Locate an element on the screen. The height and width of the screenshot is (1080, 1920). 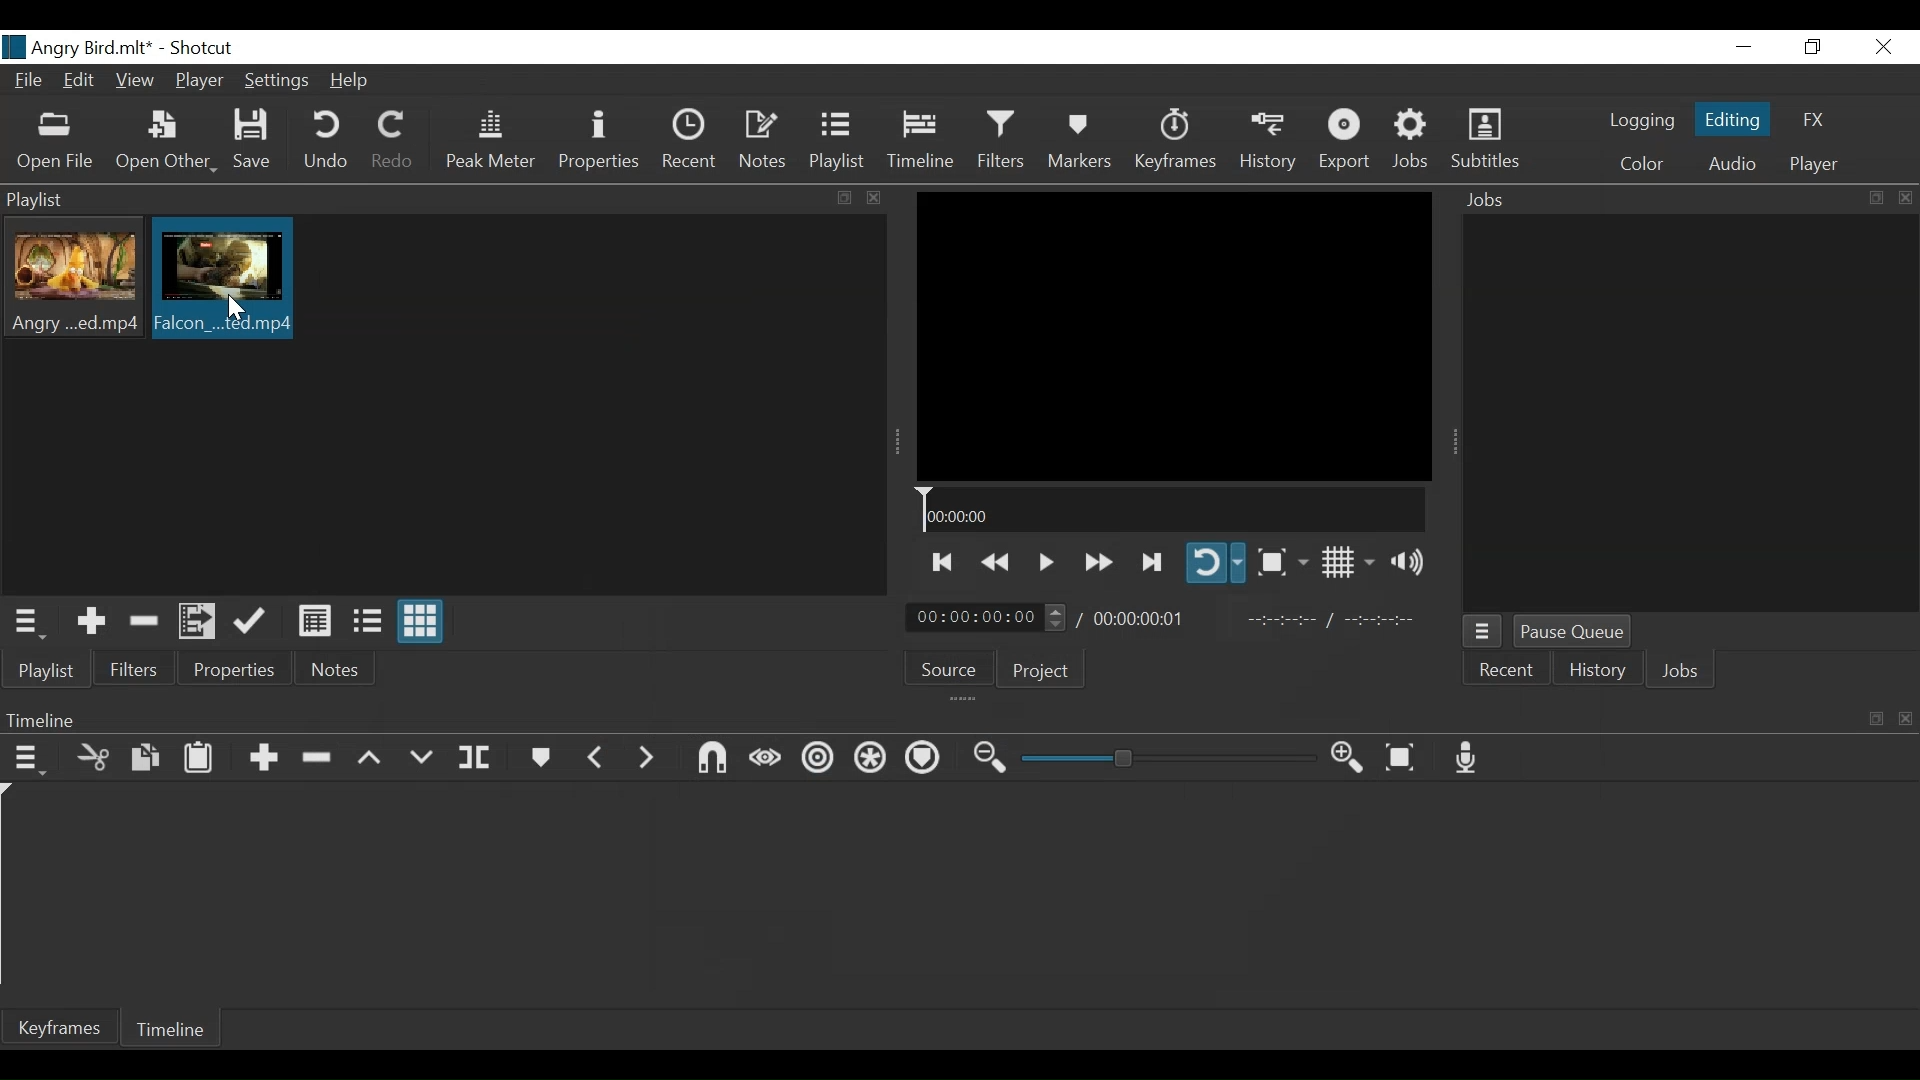
Remove cut is located at coordinates (319, 759).